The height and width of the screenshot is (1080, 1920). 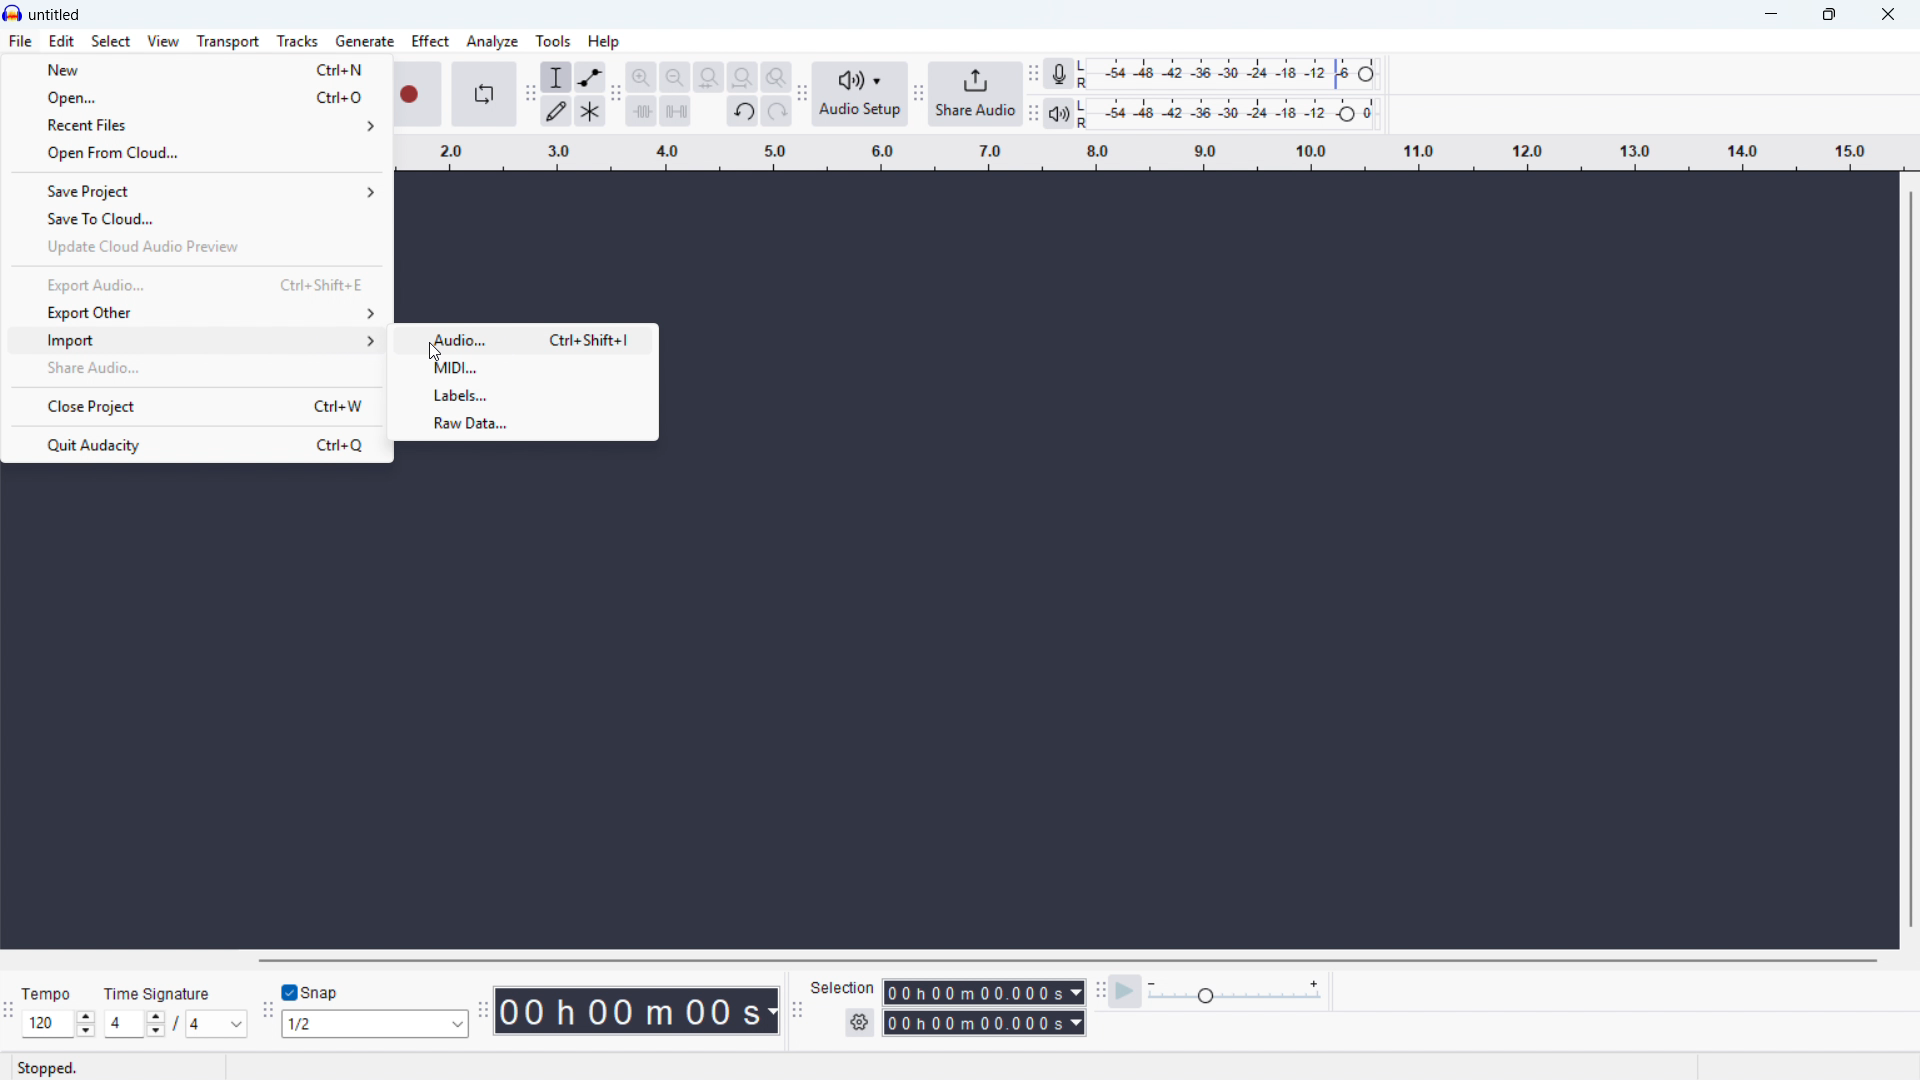 I want to click on Recording metre , so click(x=1058, y=74).